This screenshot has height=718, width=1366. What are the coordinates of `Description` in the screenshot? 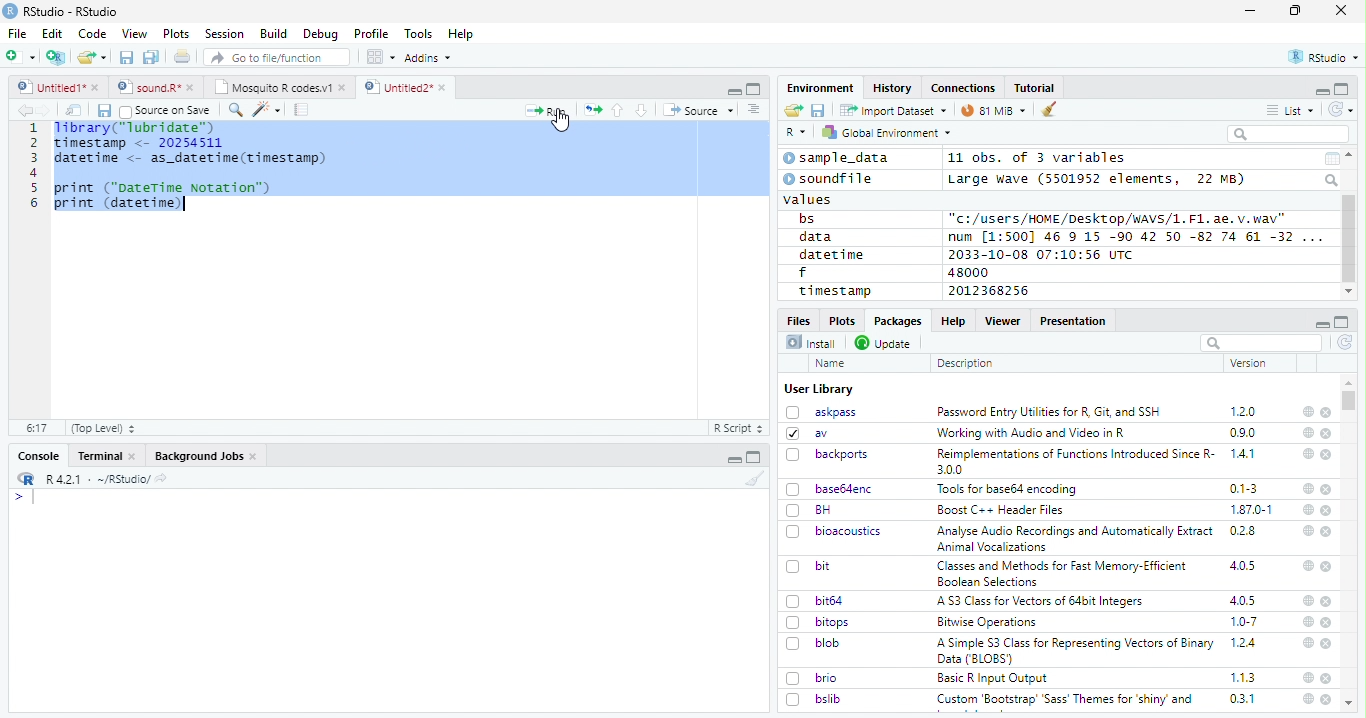 It's located at (966, 363).